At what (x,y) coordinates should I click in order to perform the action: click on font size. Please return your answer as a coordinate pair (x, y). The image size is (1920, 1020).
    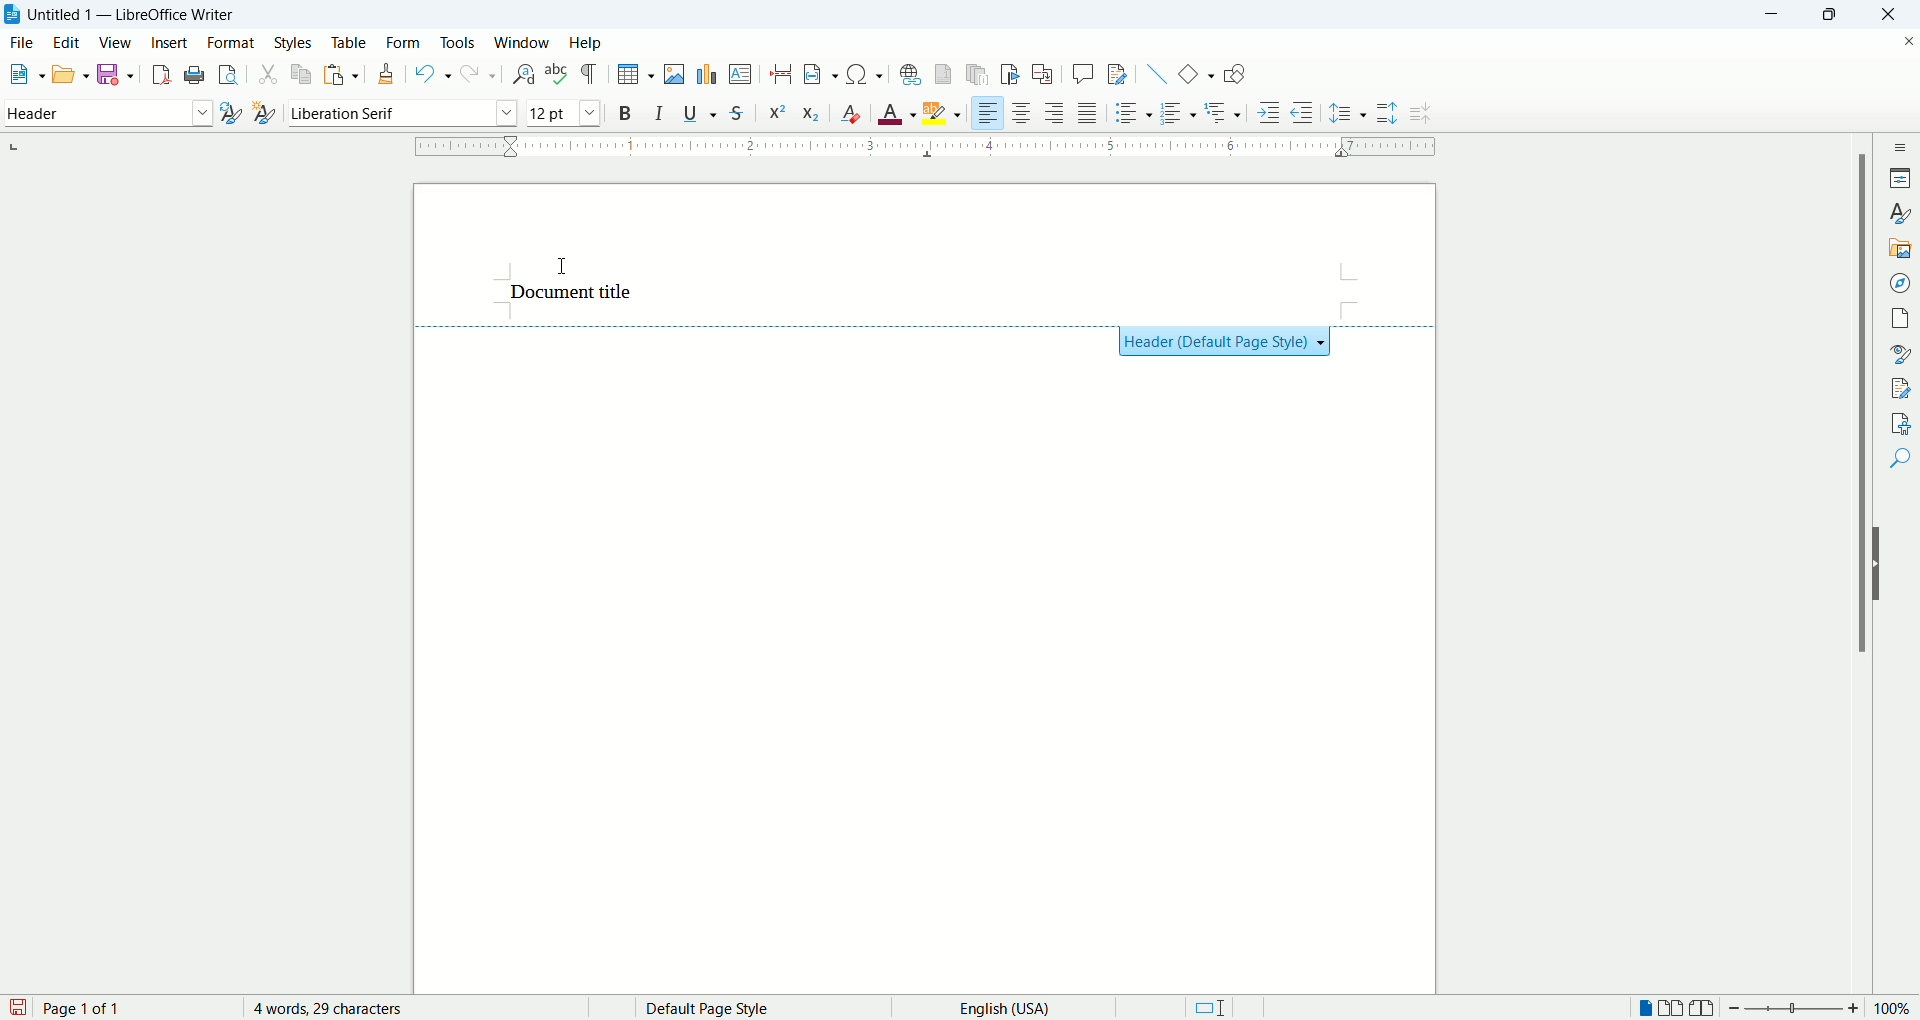
    Looking at the image, I should click on (566, 114).